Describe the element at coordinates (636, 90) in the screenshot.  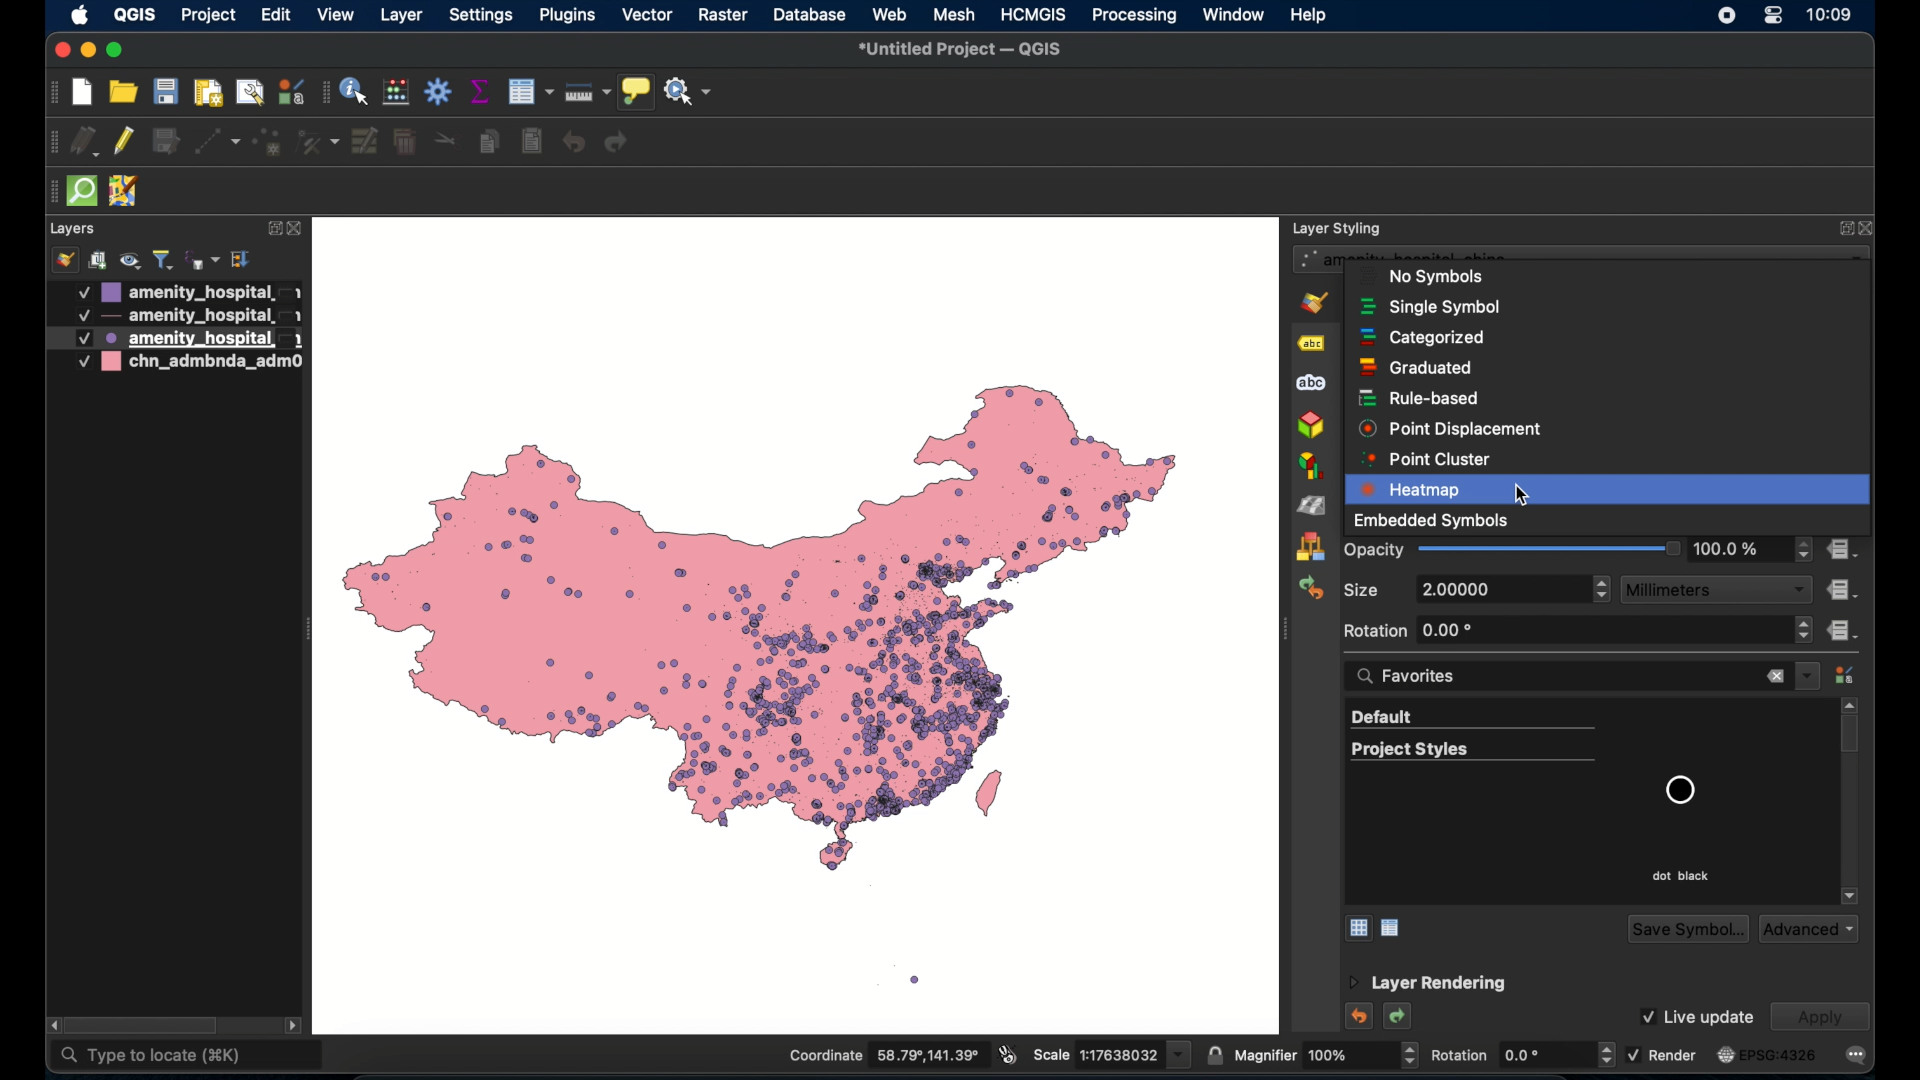
I see `show map tips` at that location.